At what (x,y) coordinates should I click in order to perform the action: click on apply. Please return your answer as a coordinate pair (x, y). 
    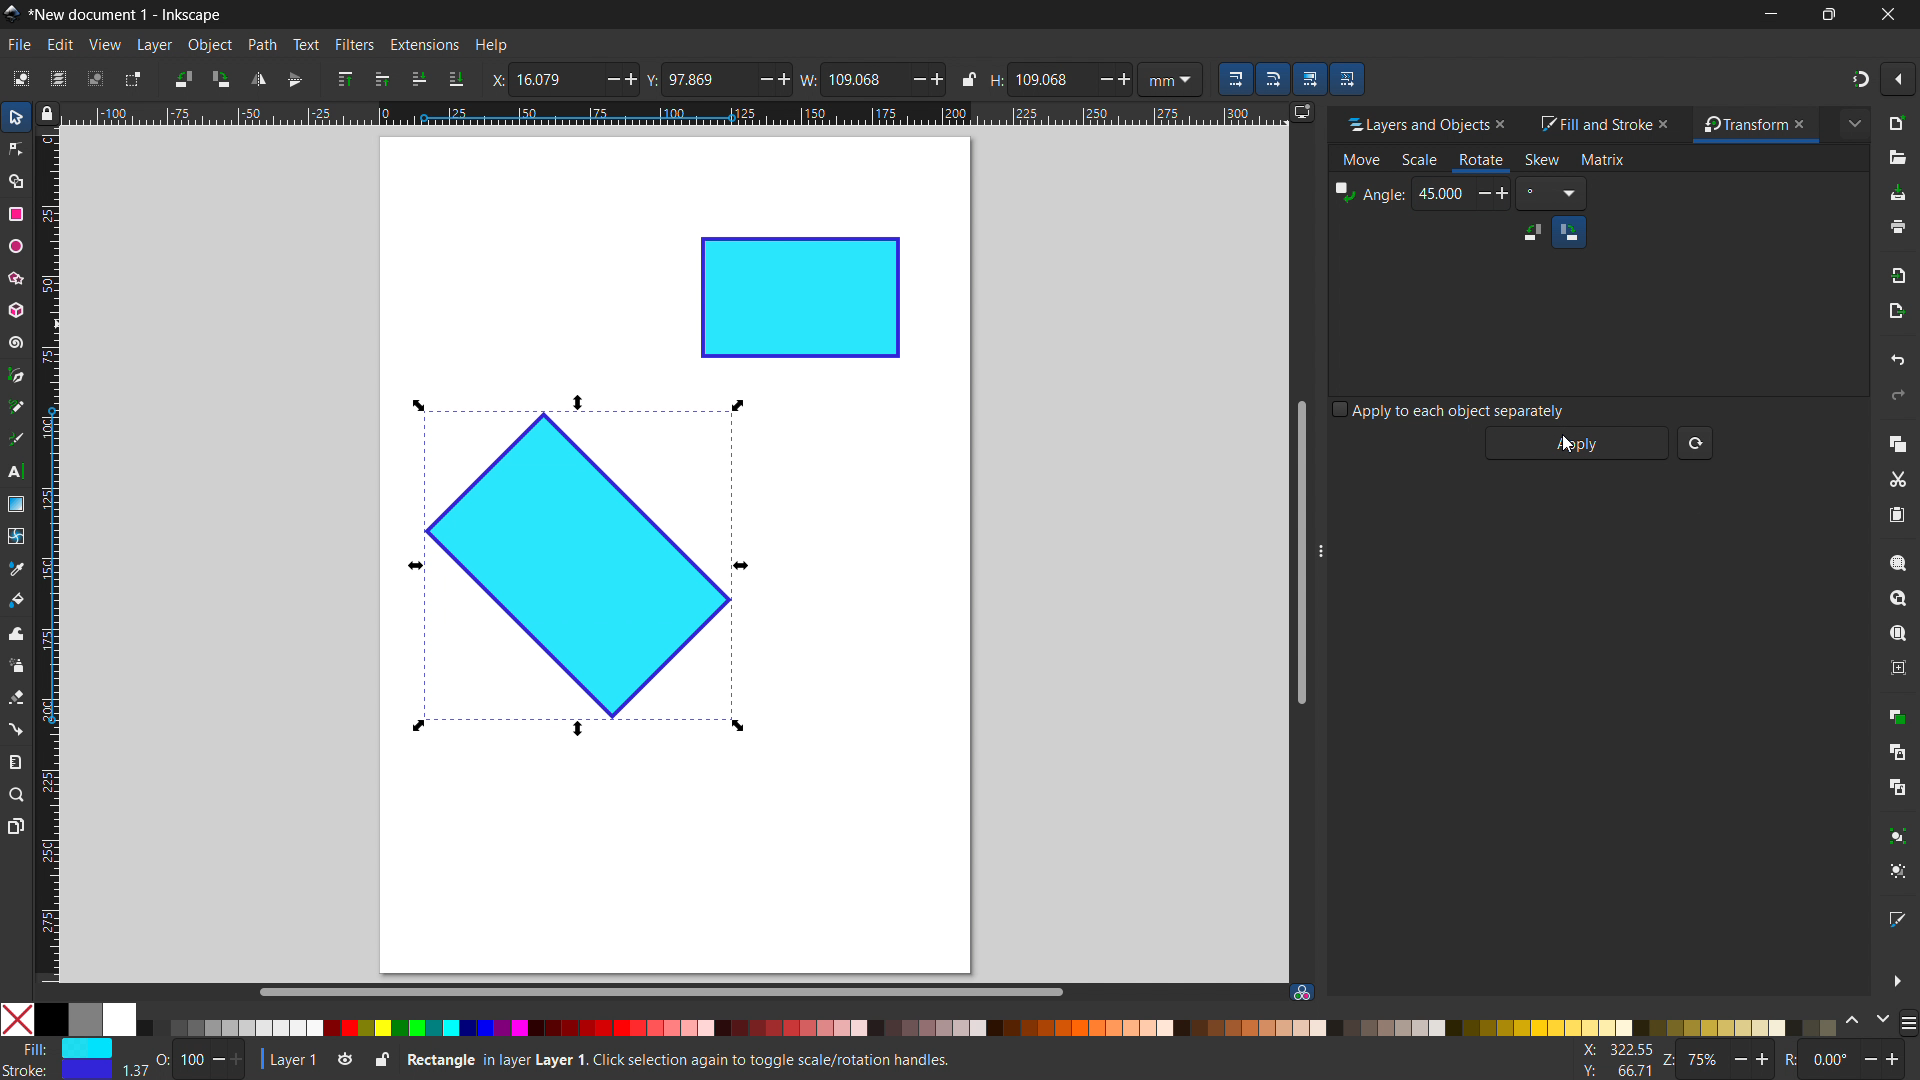
    Looking at the image, I should click on (1579, 444).